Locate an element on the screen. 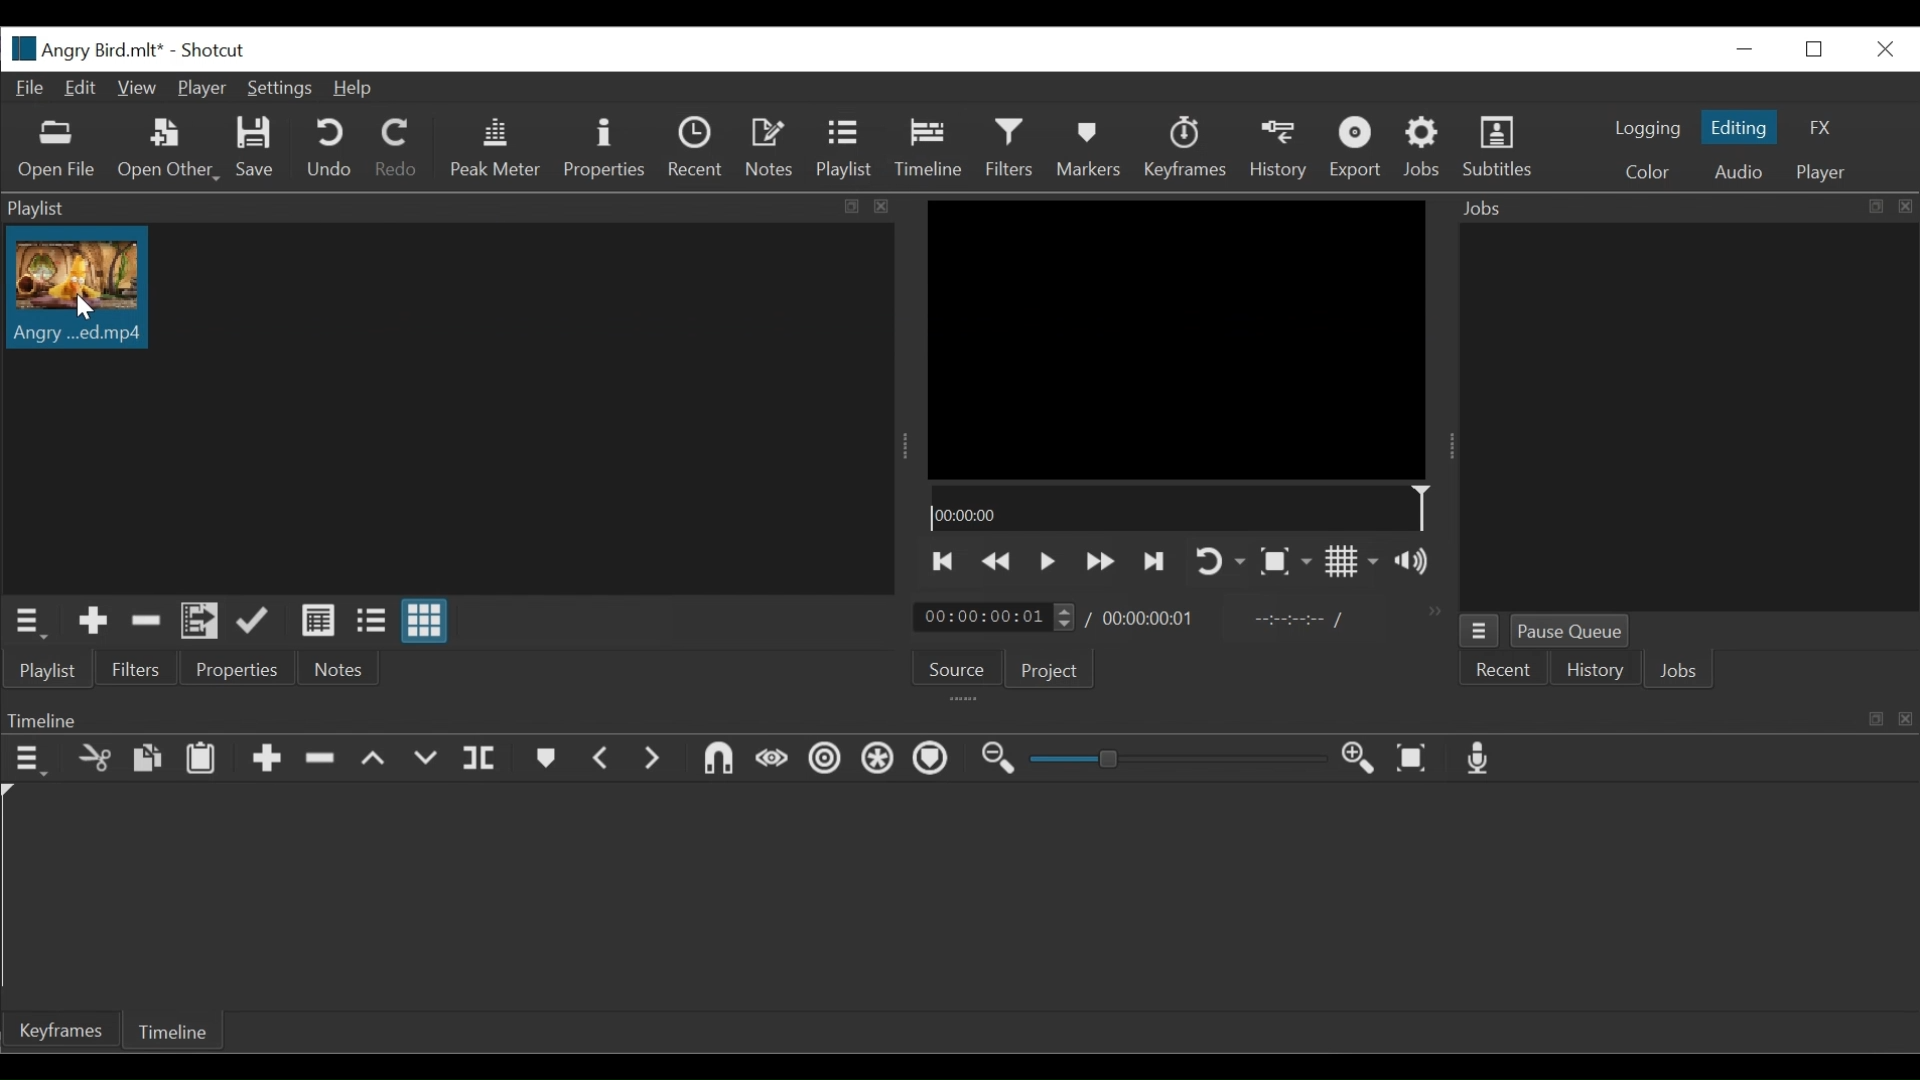 The image size is (1920, 1080). Jobs Menu is located at coordinates (1478, 631).